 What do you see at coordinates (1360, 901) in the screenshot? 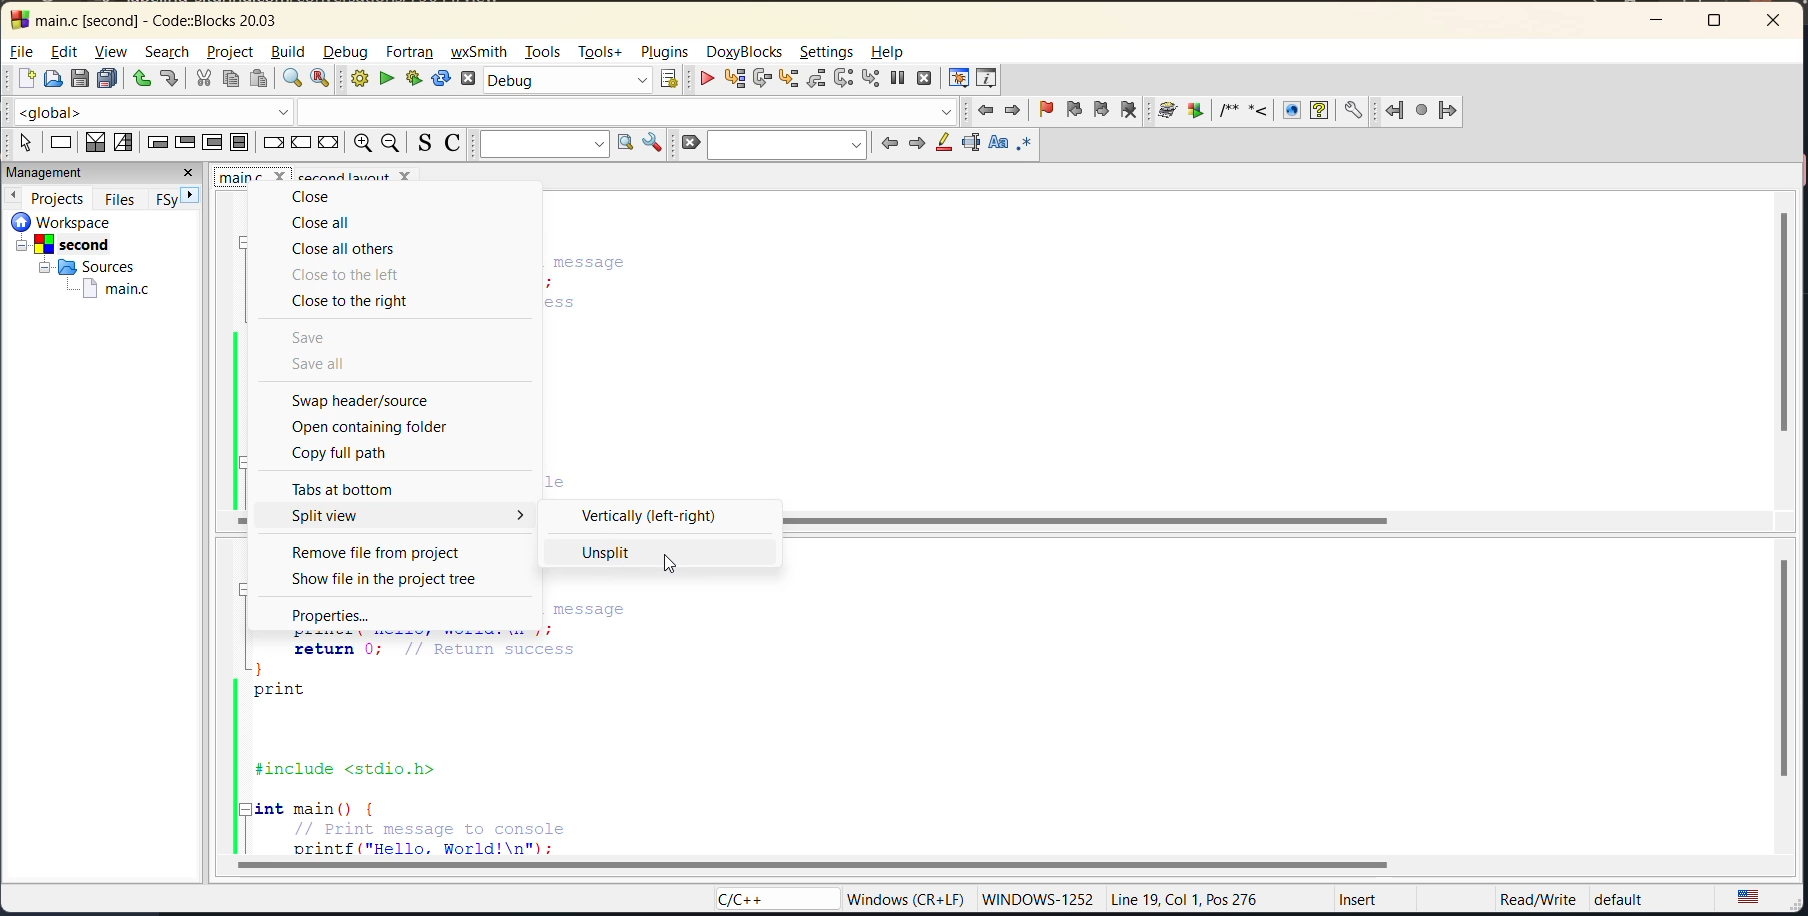
I see `Insert` at bounding box center [1360, 901].